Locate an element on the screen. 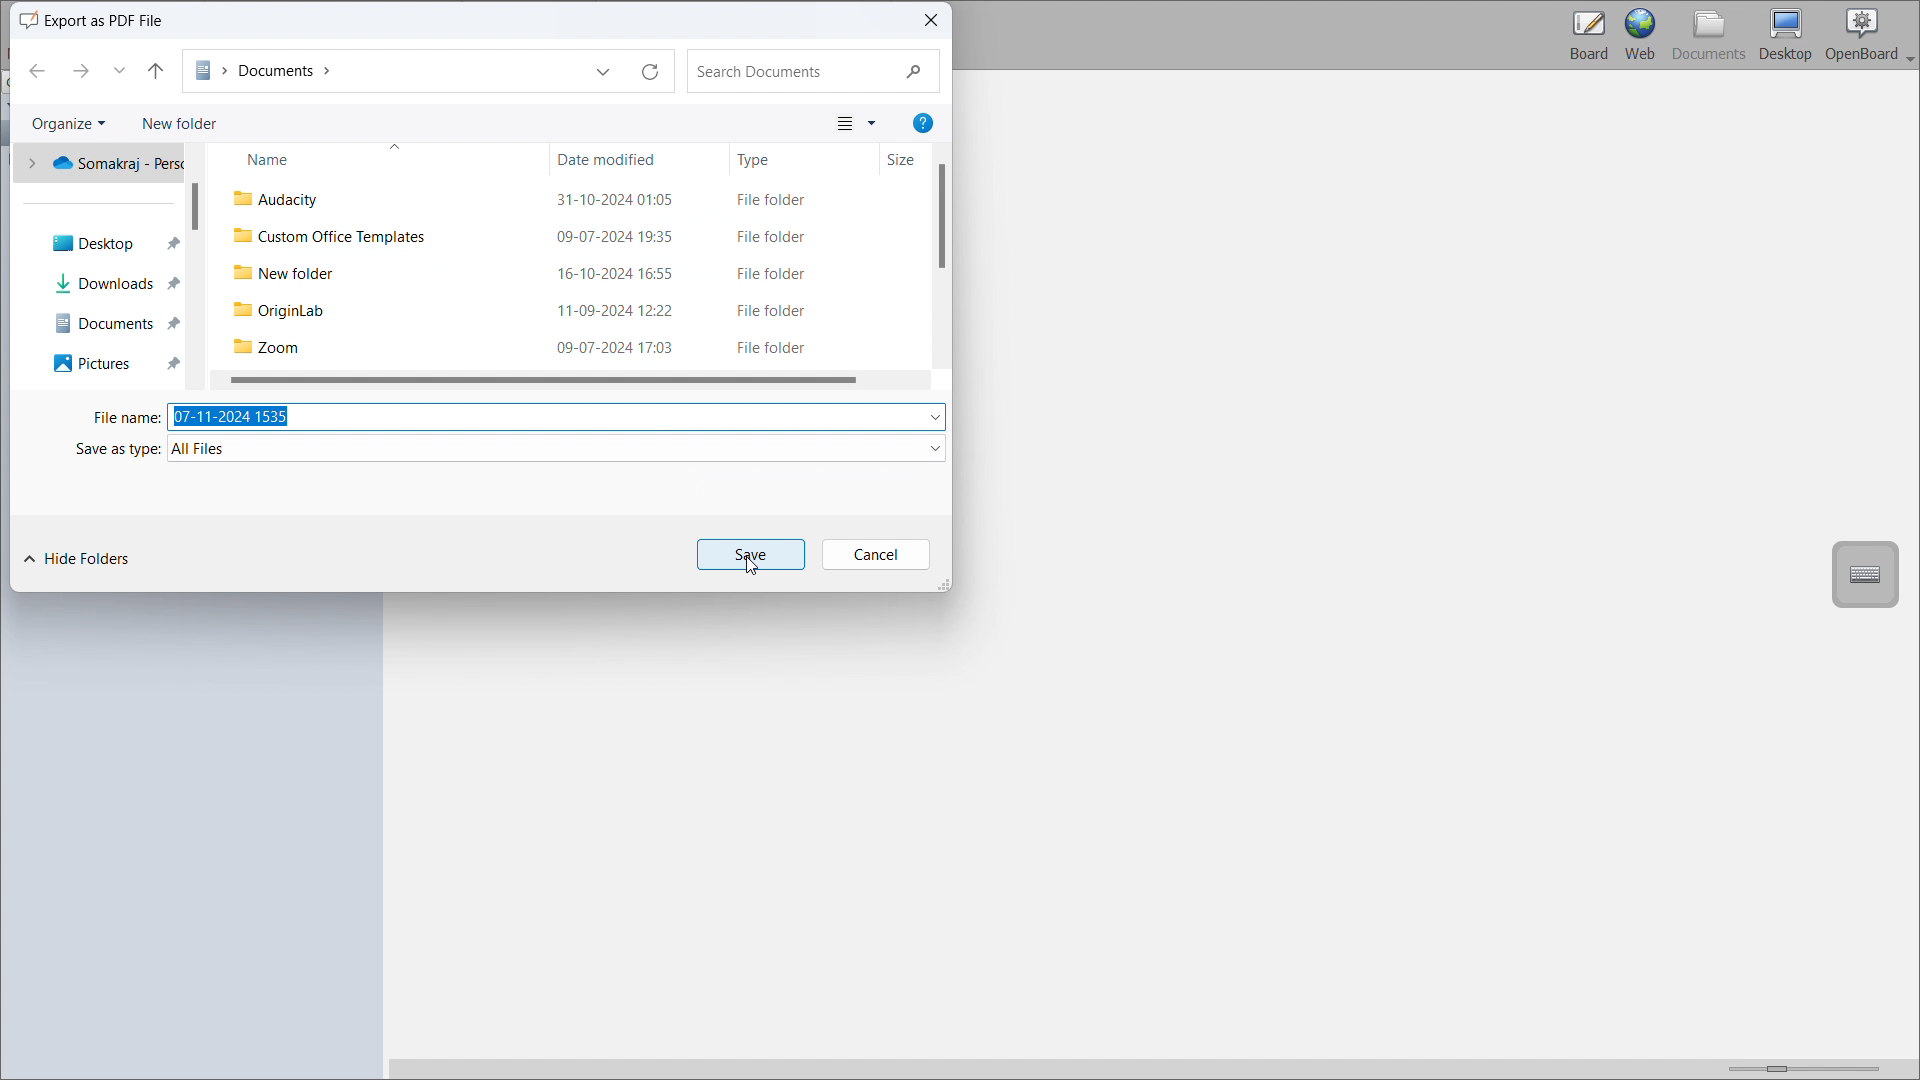 Image resolution: width=1920 pixels, height=1080 pixels. Audacity is located at coordinates (291, 201).